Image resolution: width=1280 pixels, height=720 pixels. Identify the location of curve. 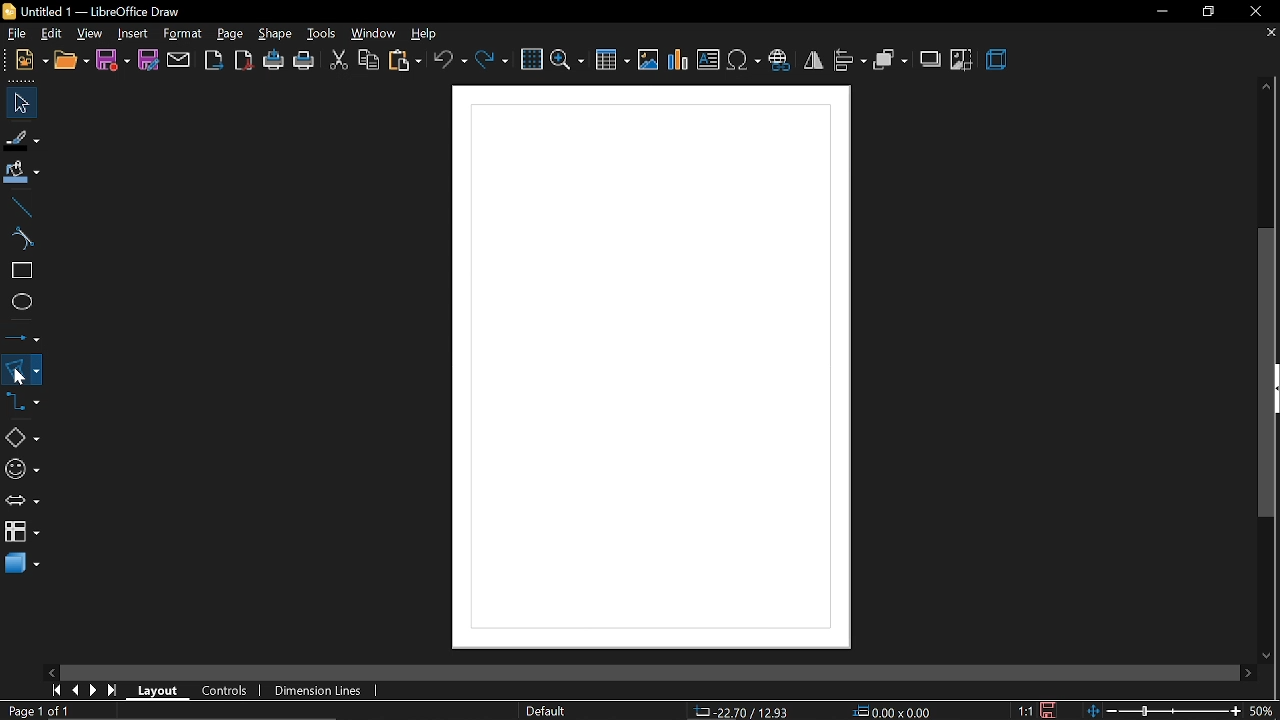
(18, 240).